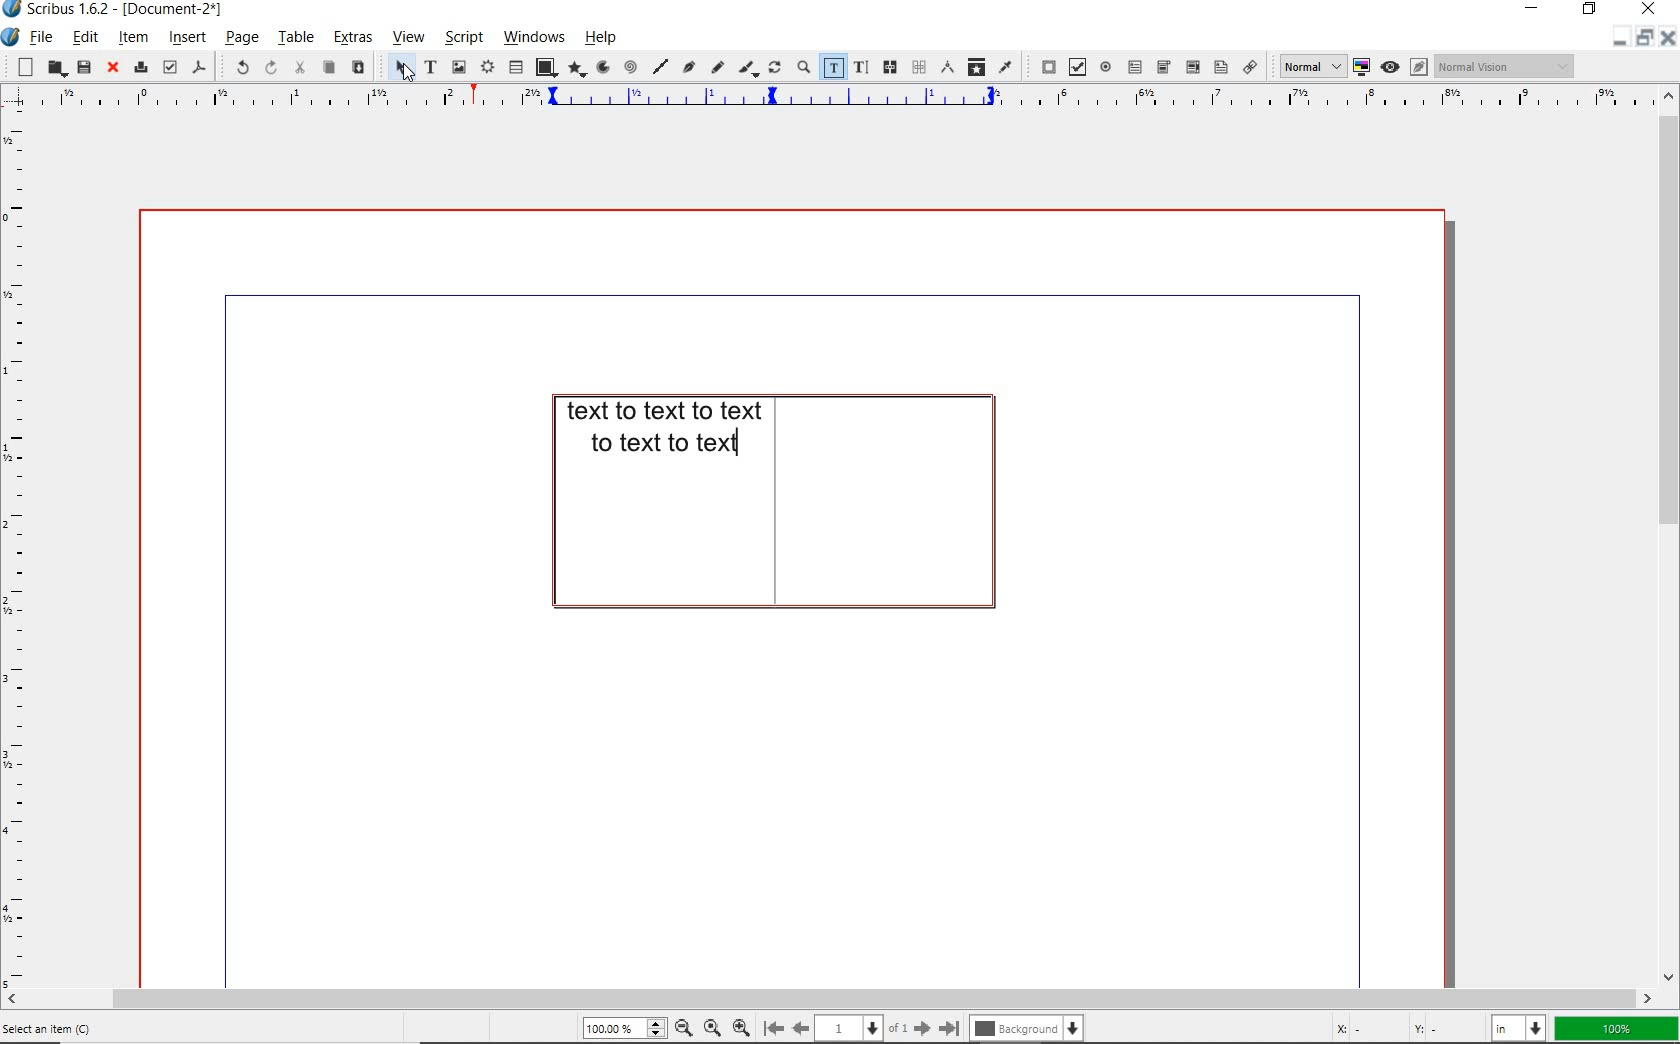  I want to click on zoom level, so click(625, 1028).